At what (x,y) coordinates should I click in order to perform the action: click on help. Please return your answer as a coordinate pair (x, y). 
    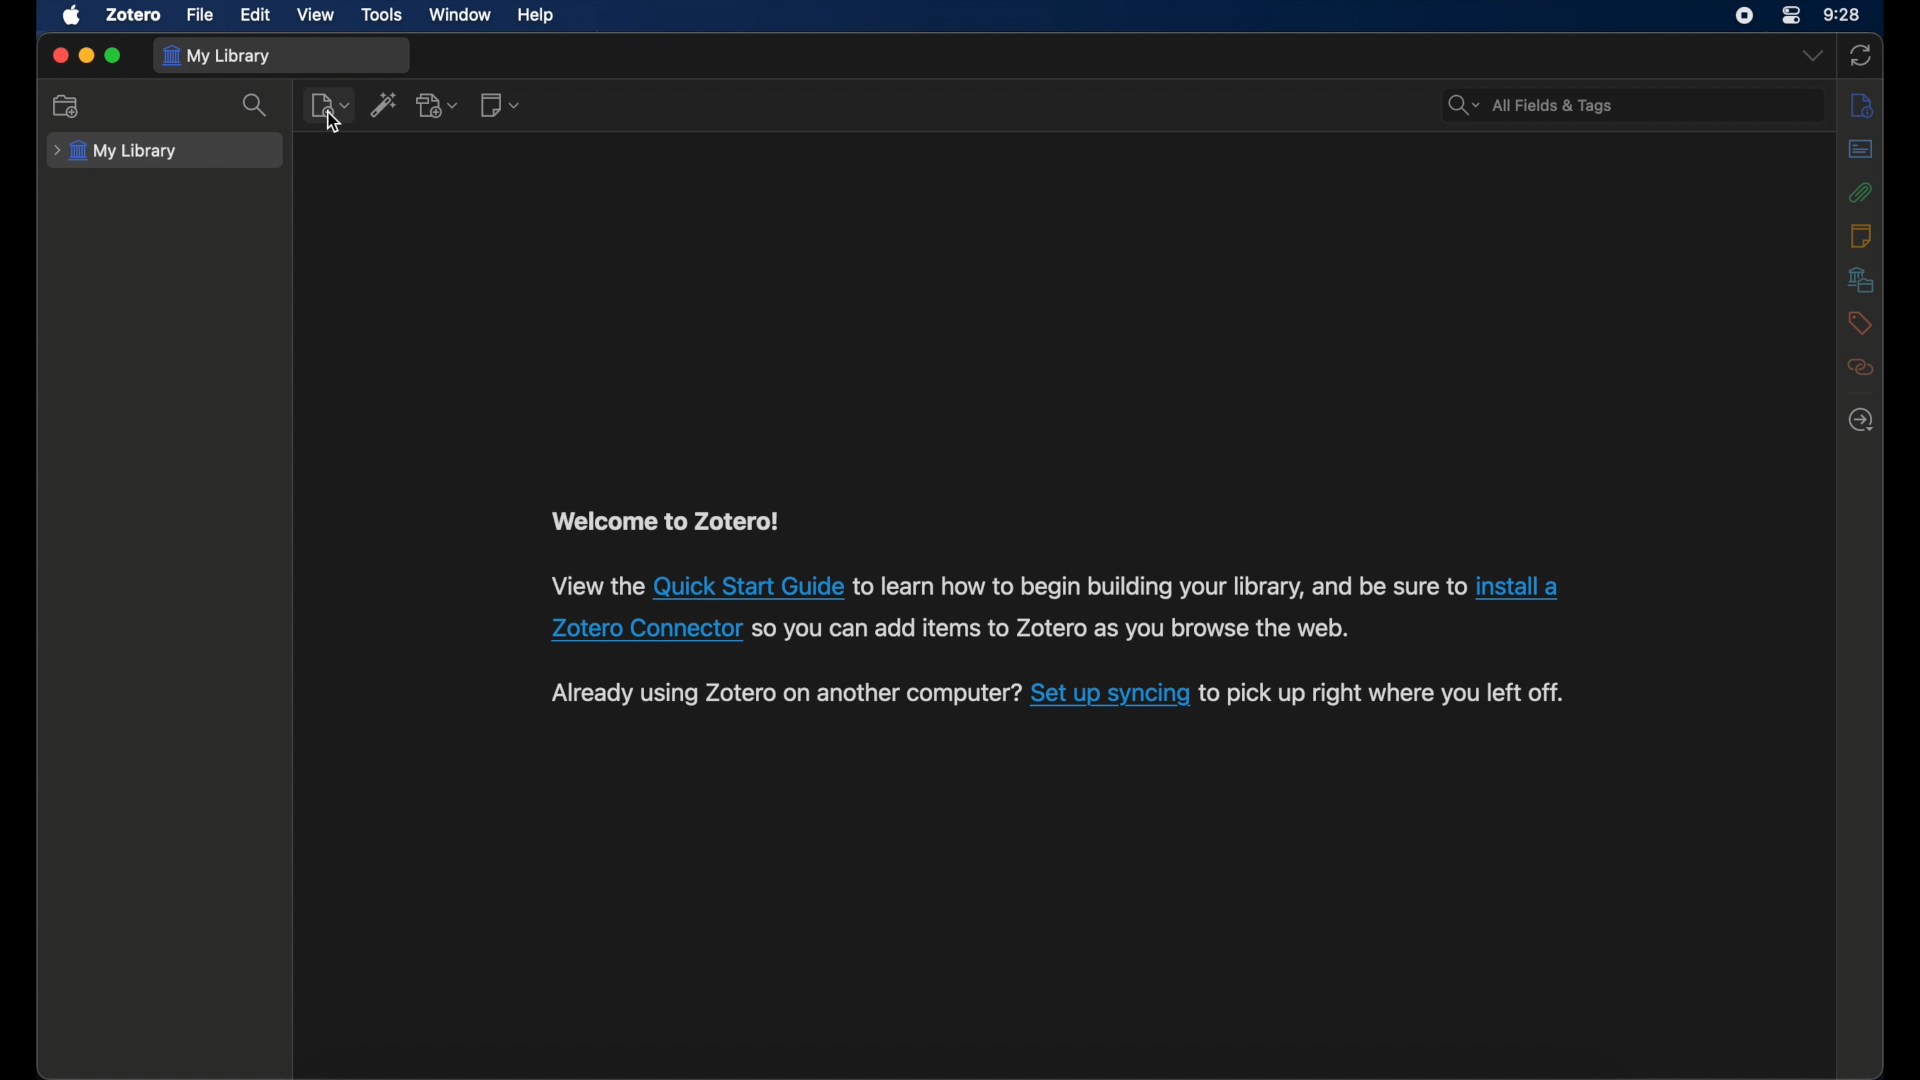
    Looking at the image, I should click on (536, 15).